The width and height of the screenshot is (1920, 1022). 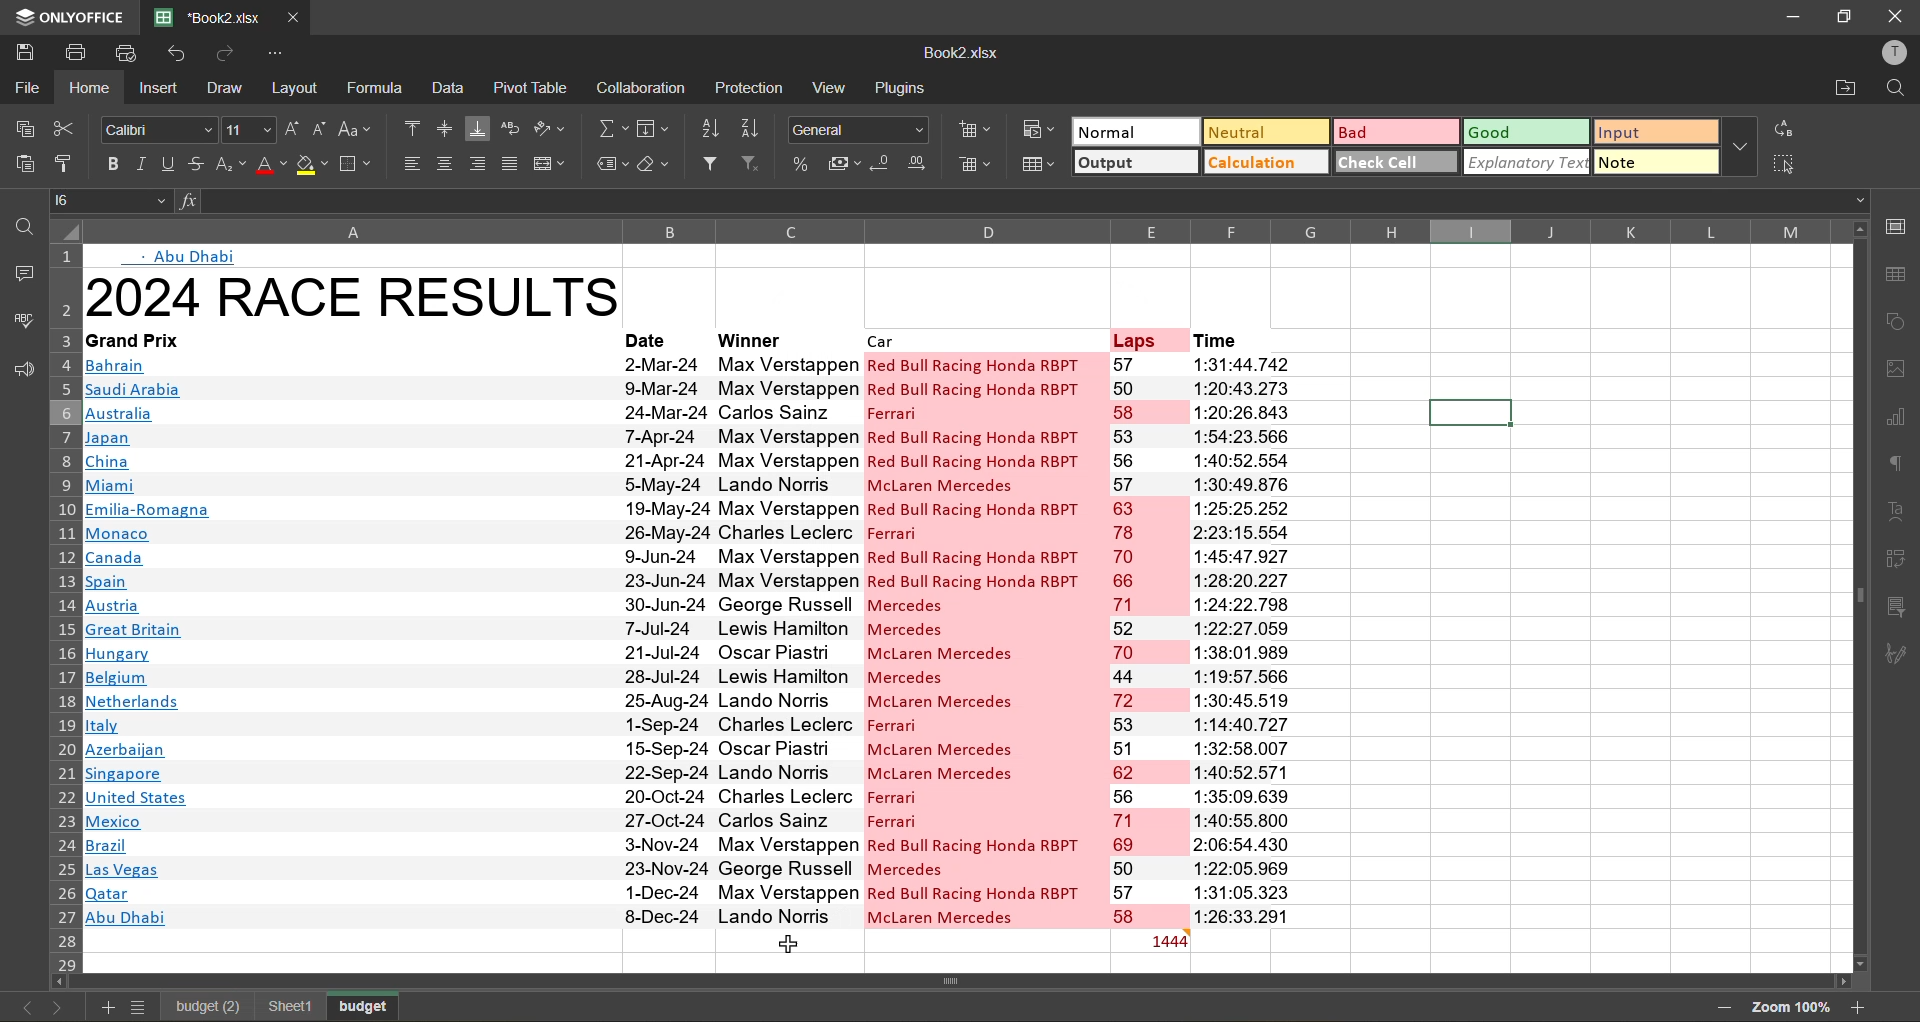 What do you see at coordinates (478, 127) in the screenshot?
I see `align bottom` at bounding box center [478, 127].